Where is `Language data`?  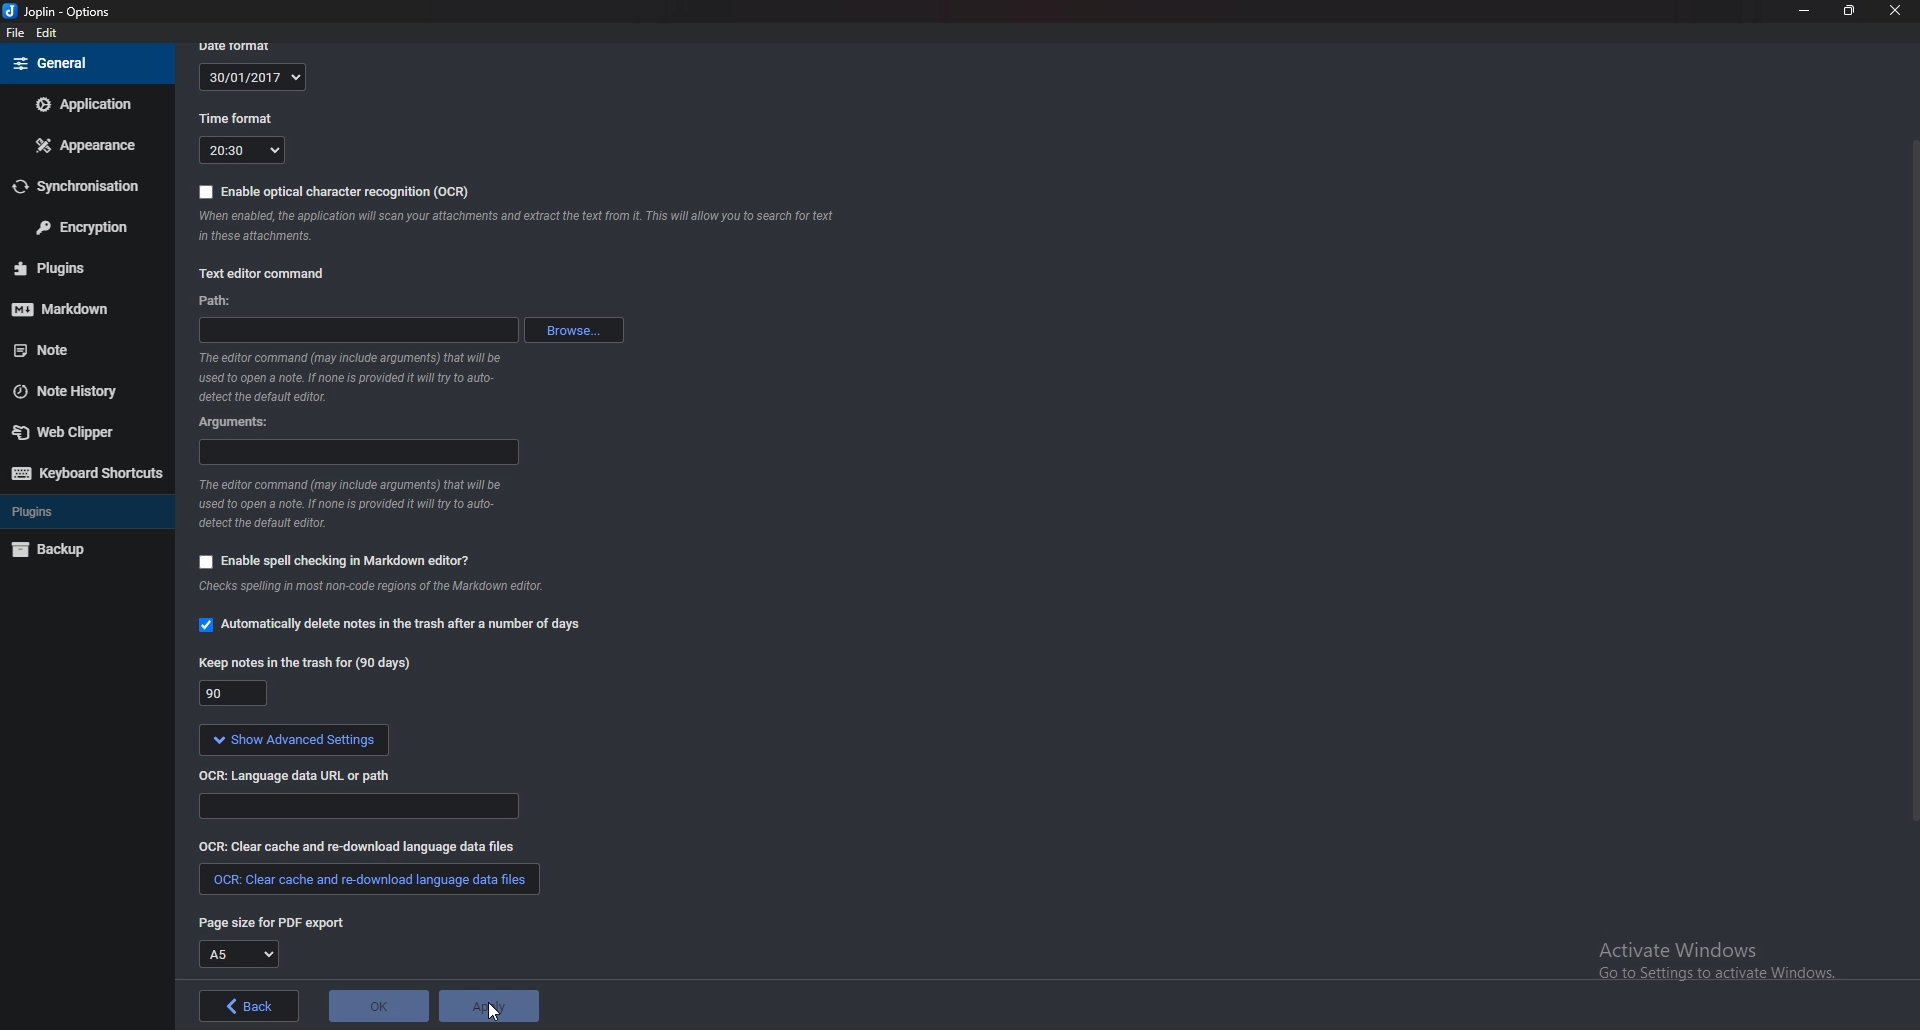 Language data is located at coordinates (356, 806).